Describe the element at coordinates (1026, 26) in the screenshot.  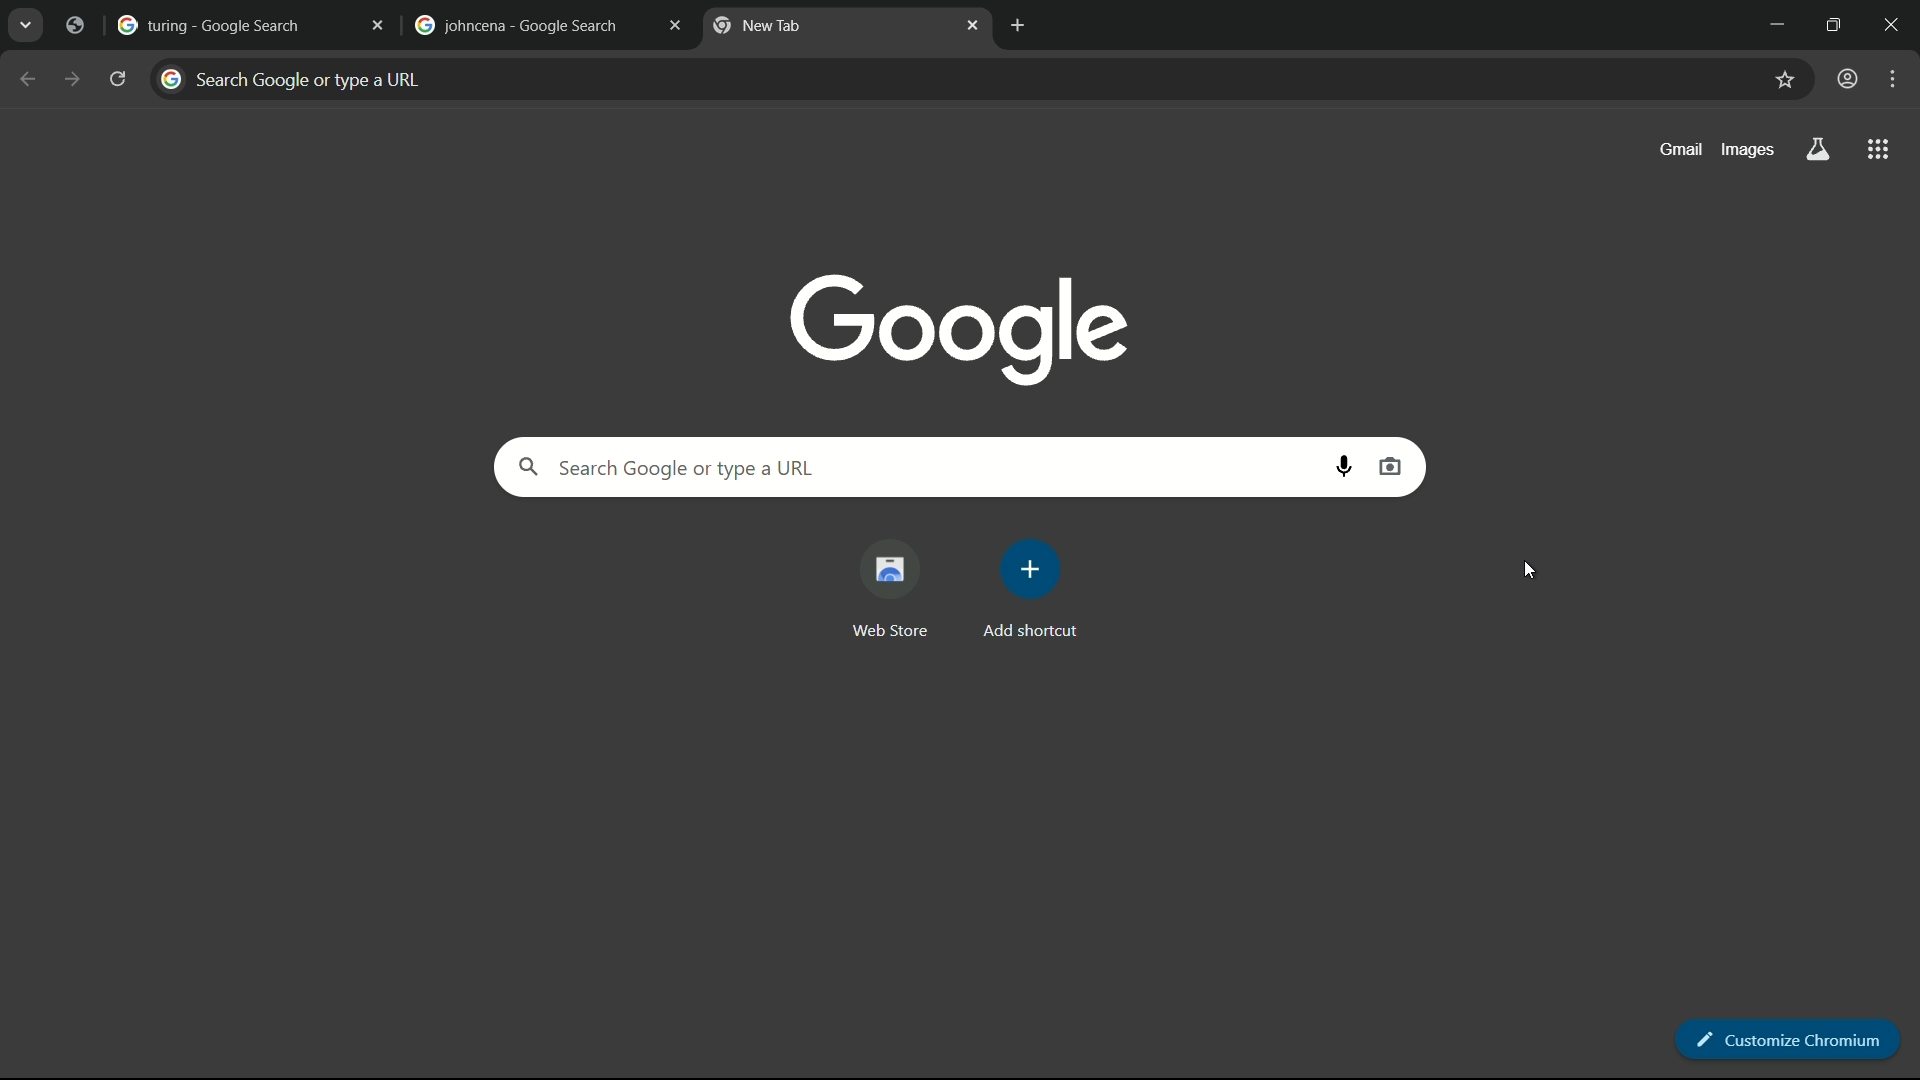
I see `add new tab` at that location.